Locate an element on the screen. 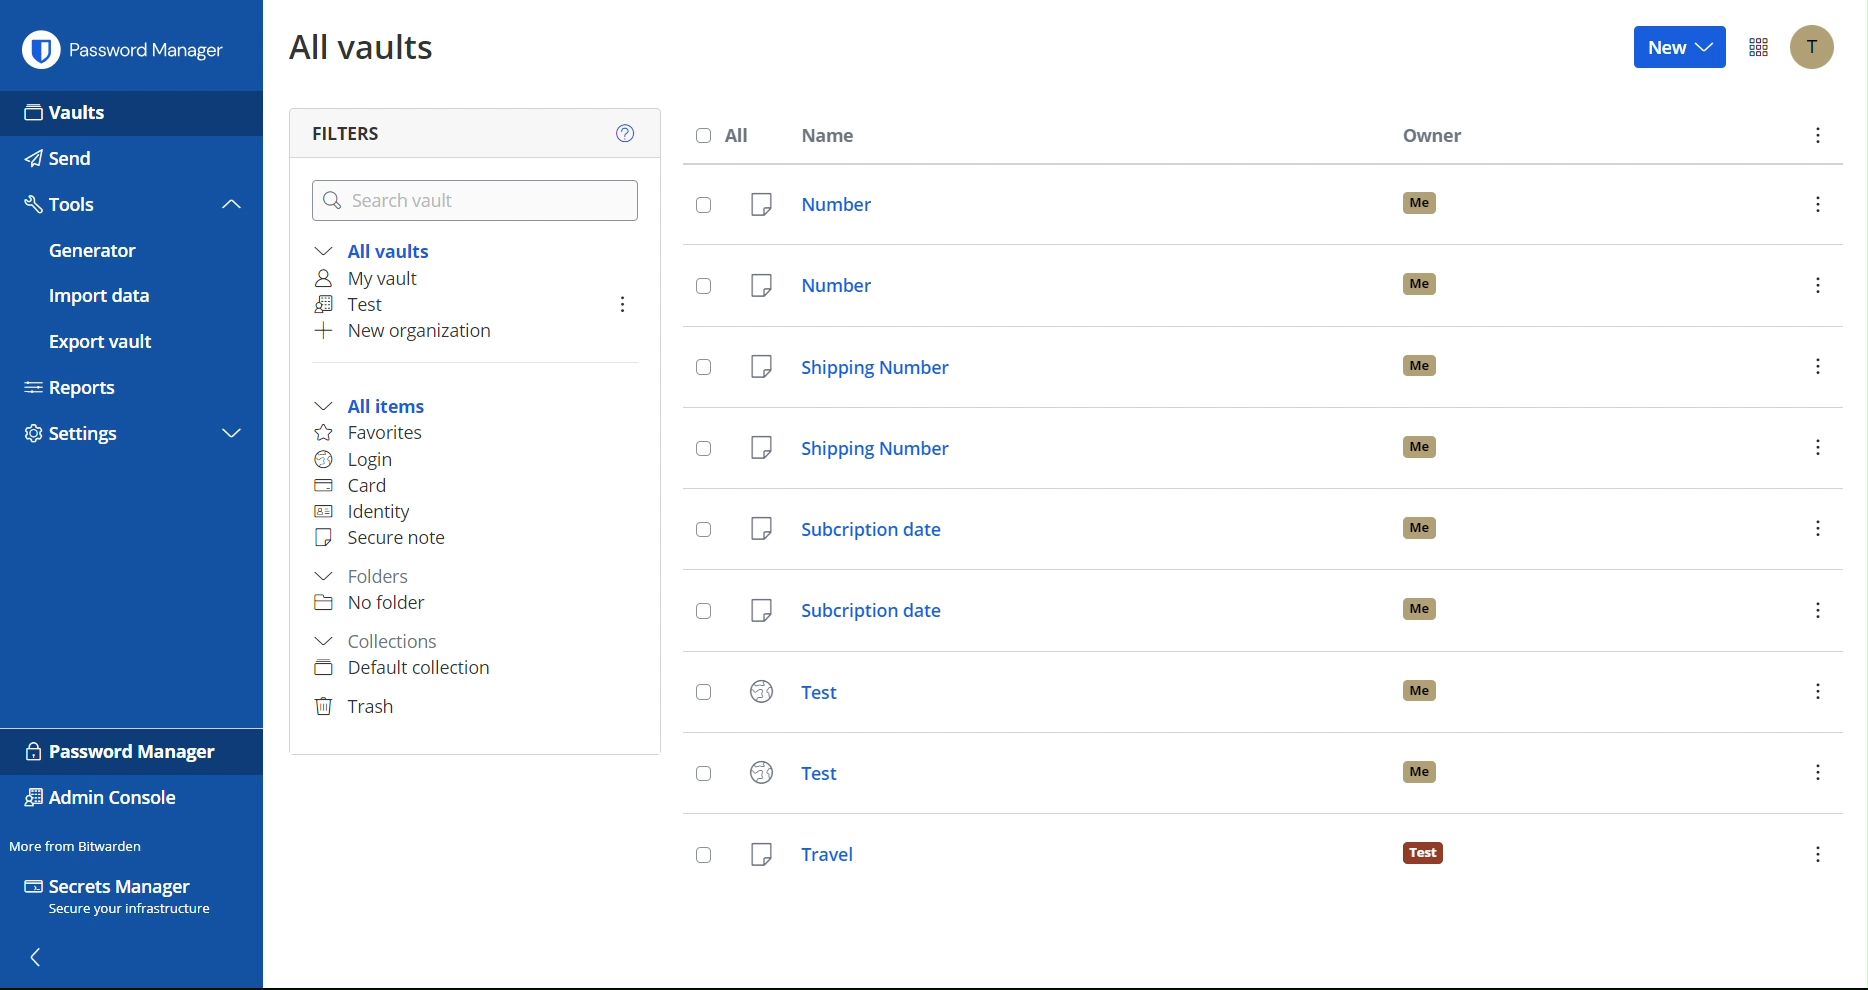 This screenshot has height=990, width=1868. expand settings is located at coordinates (232, 436).